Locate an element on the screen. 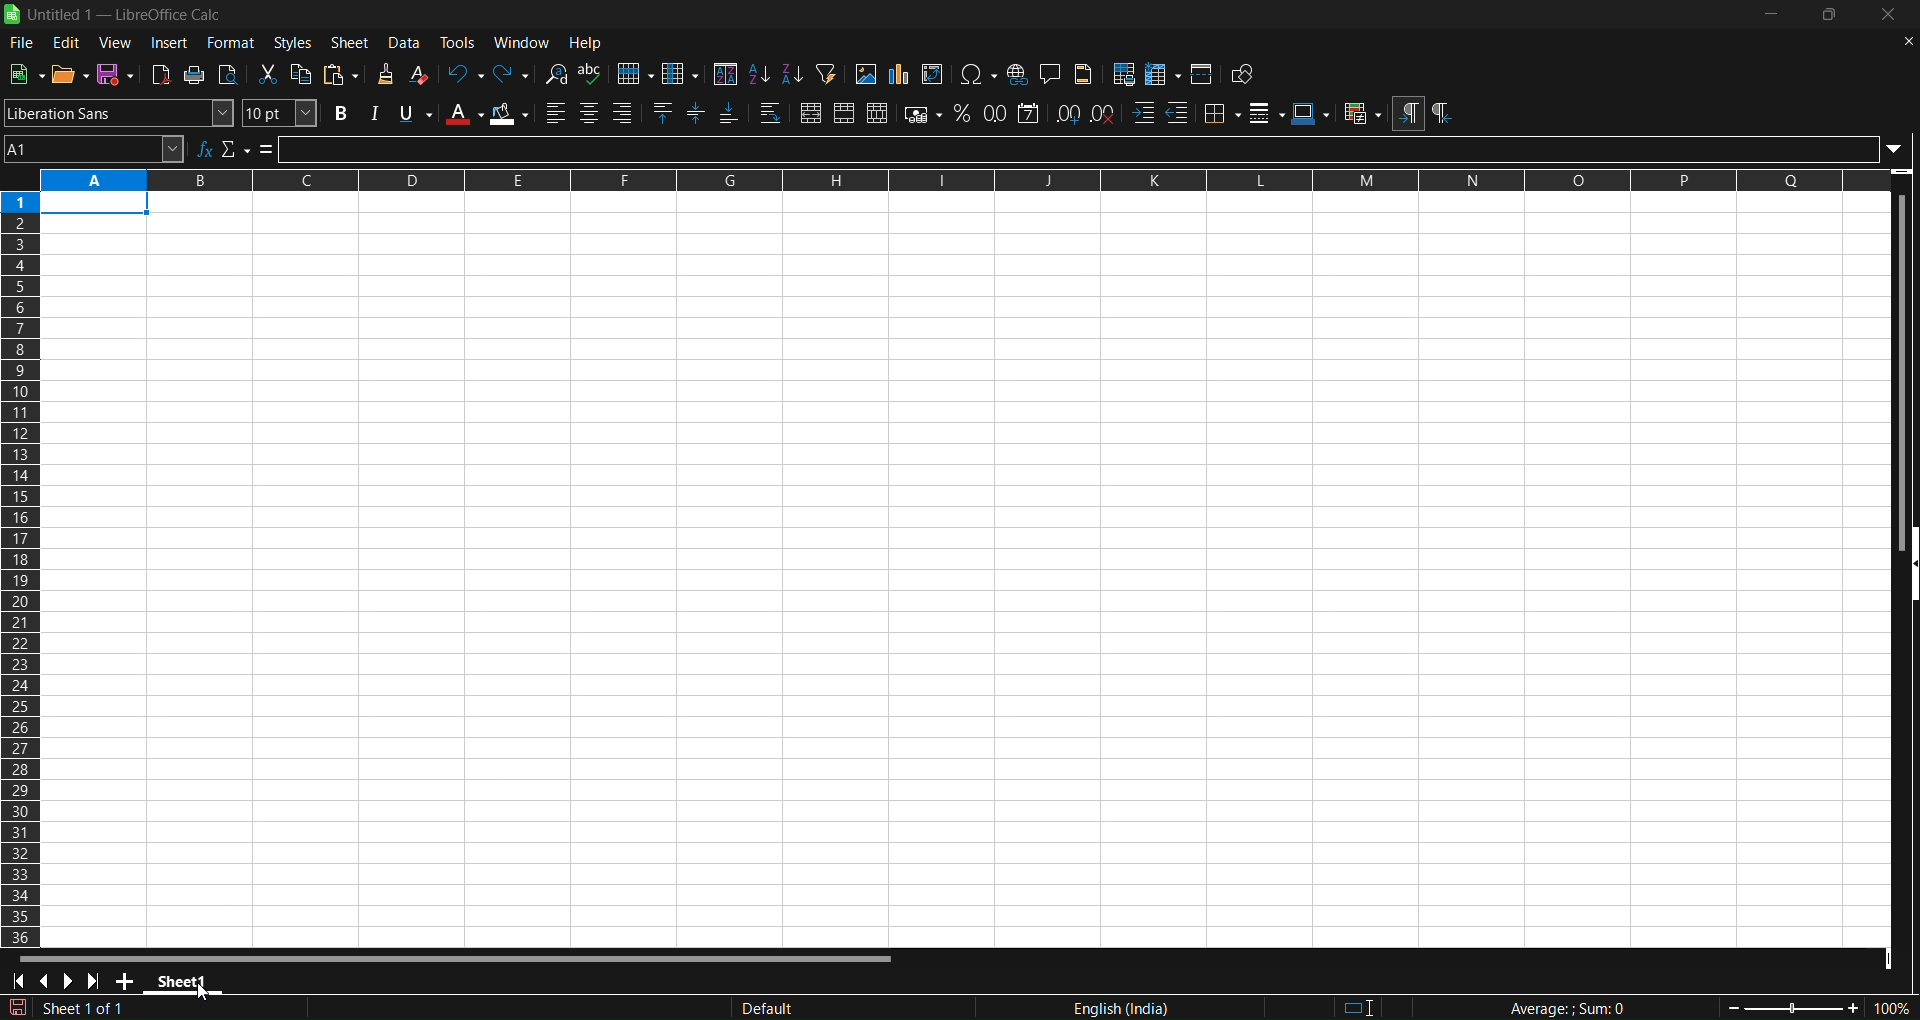 The height and width of the screenshot is (1020, 1920). remove decimal place is located at coordinates (1103, 112).